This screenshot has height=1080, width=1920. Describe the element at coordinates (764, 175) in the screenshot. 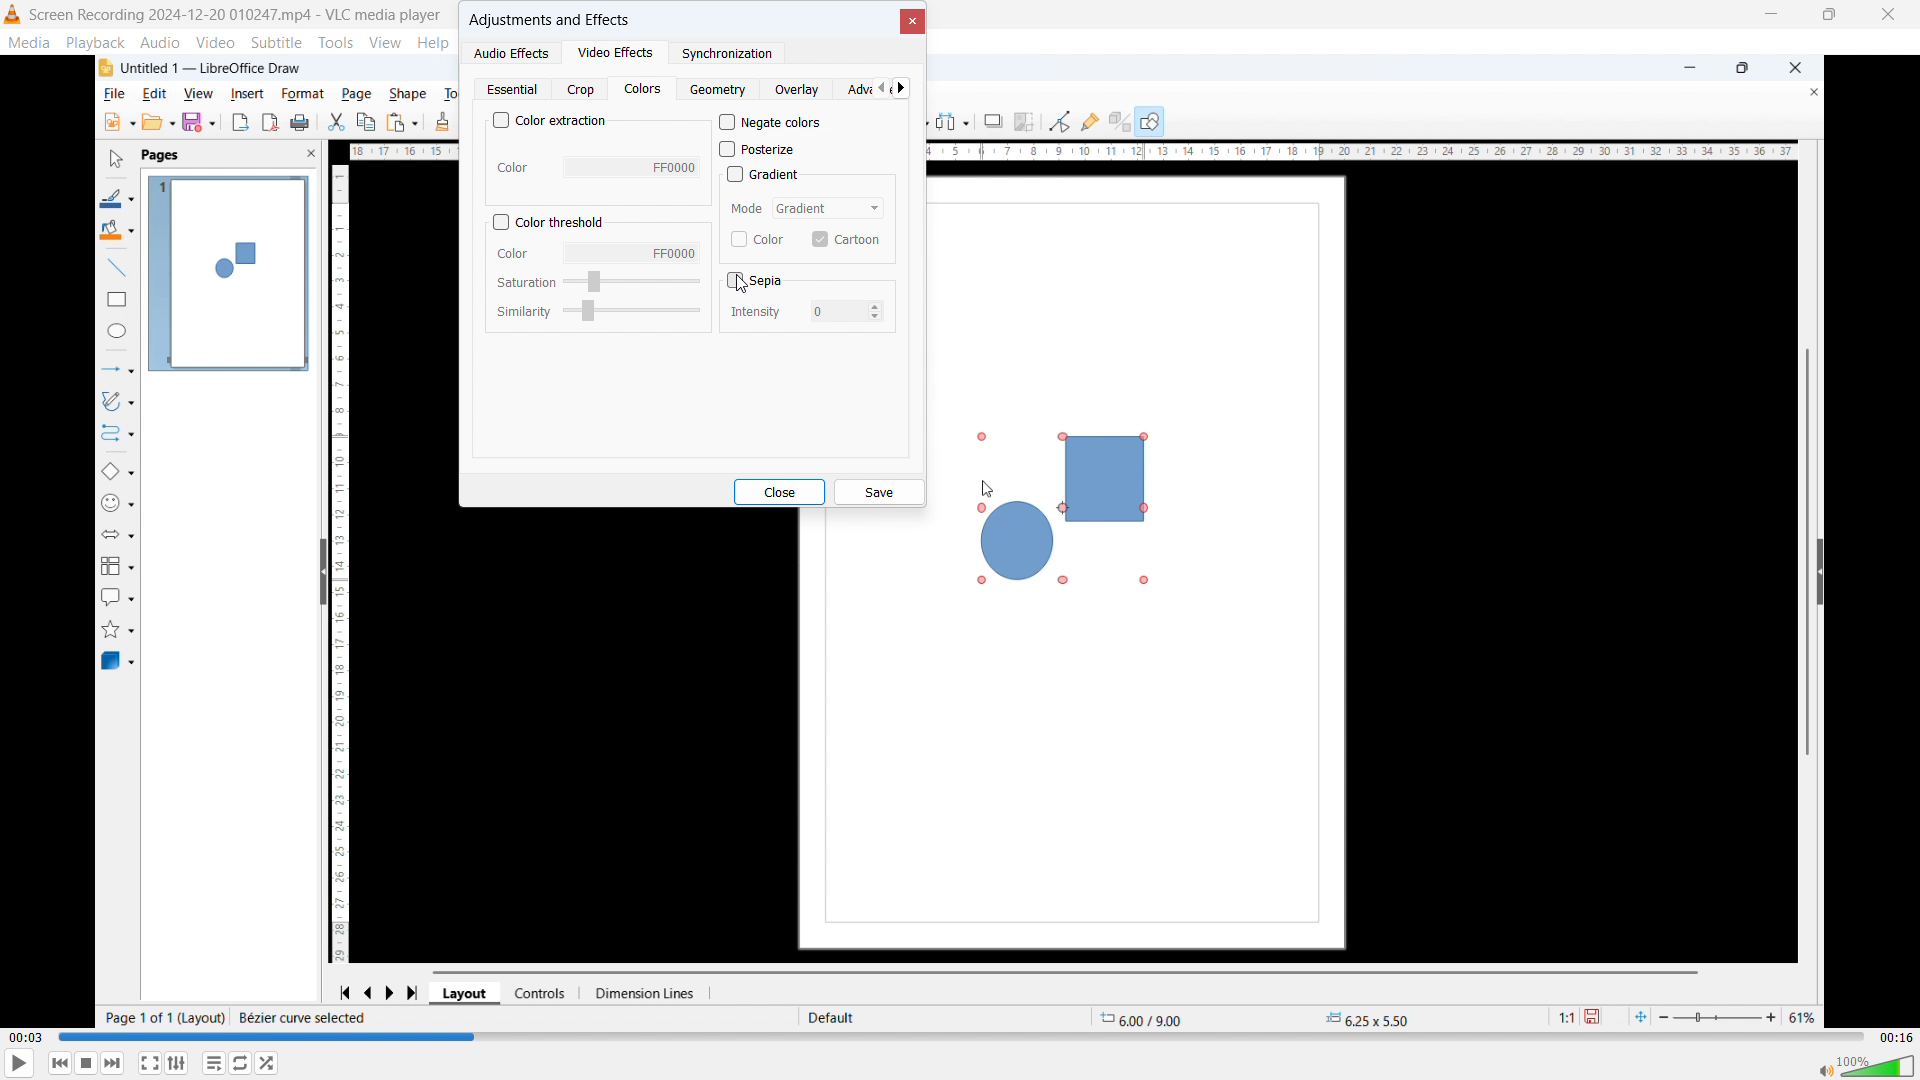

I see `Gradient ` at that location.